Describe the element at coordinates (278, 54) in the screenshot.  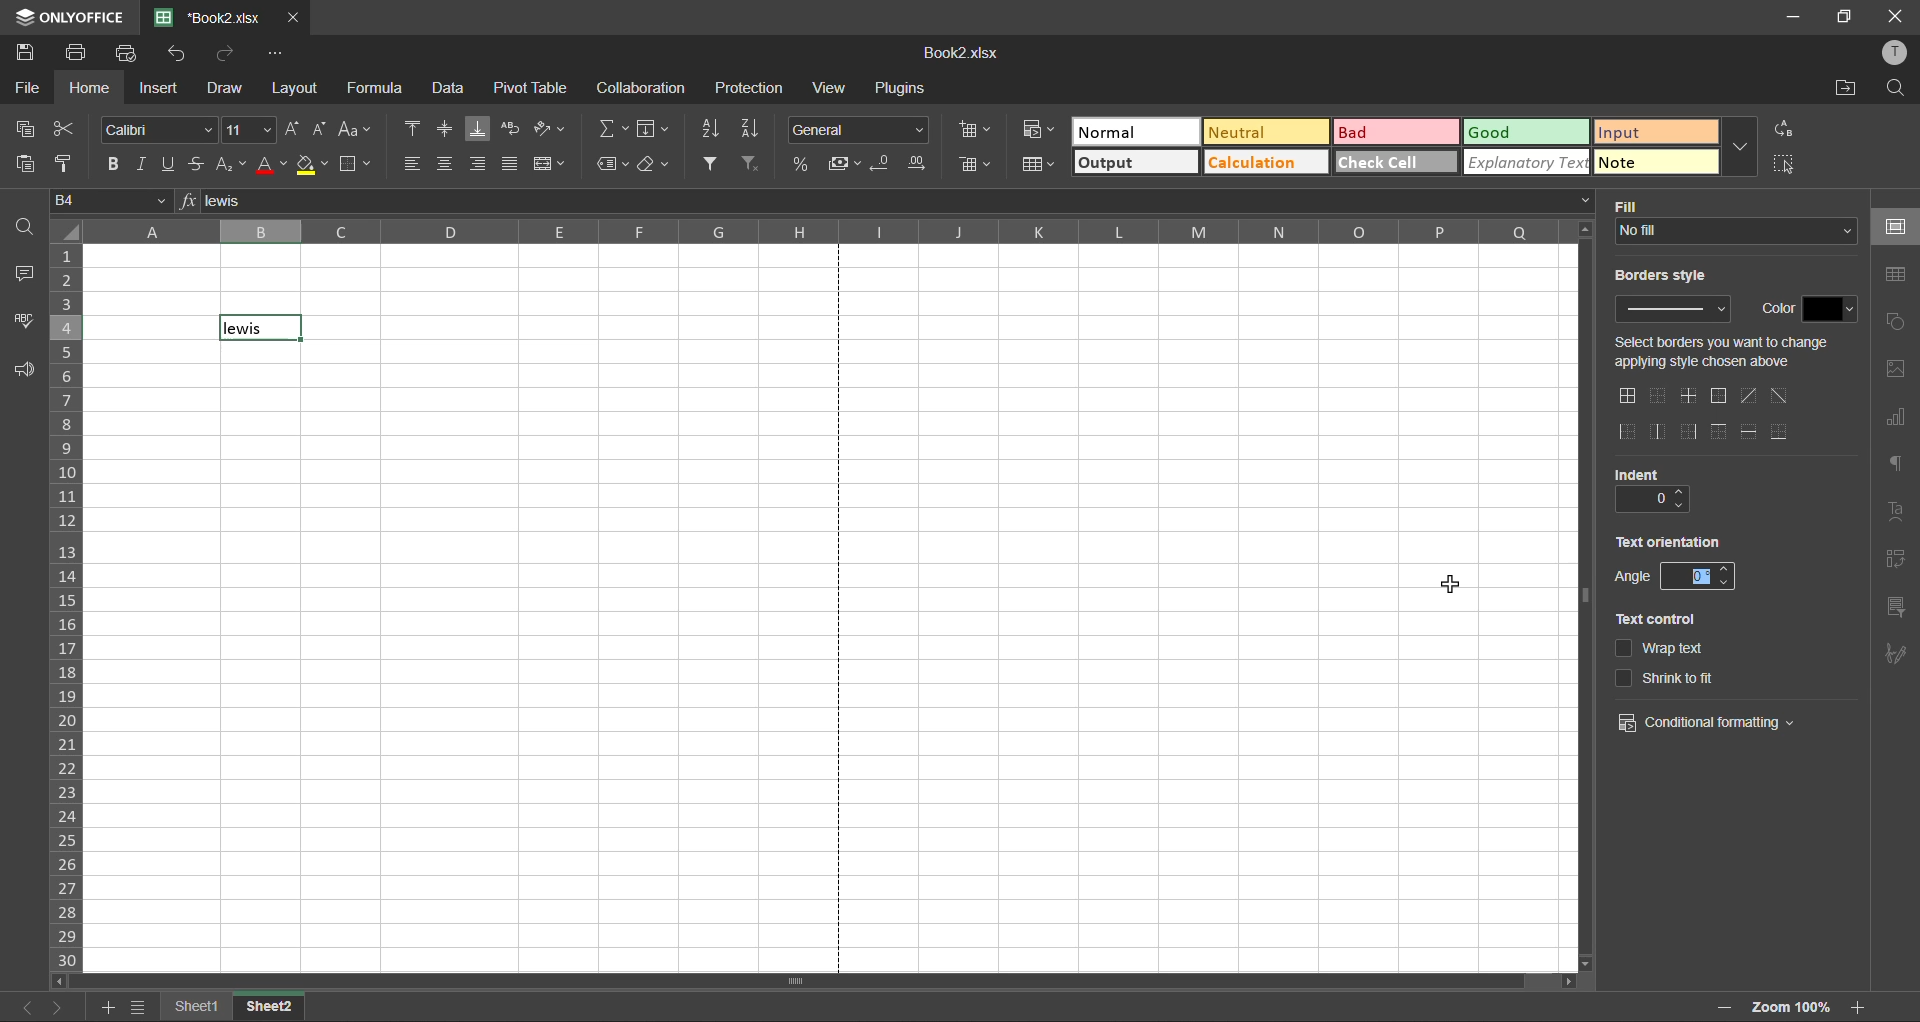
I see `customize quick access toolbar` at that location.